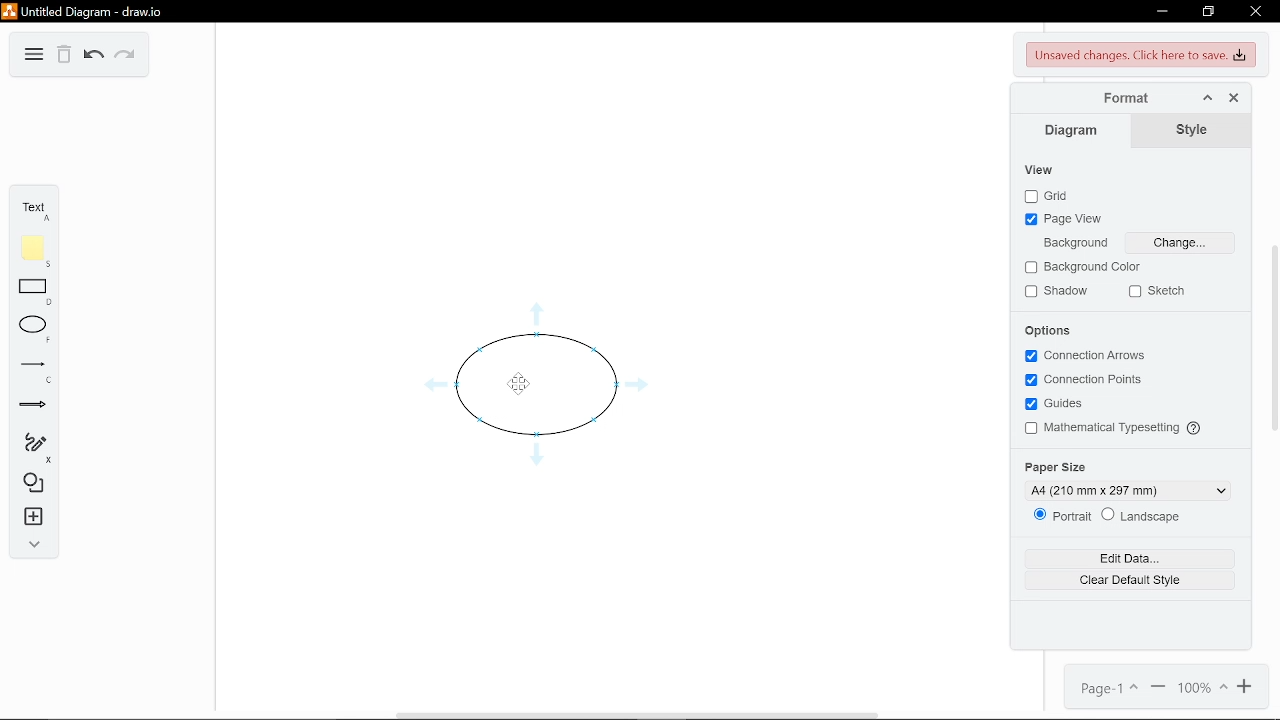 The width and height of the screenshot is (1280, 720). What do you see at coordinates (1099, 430) in the screenshot?
I see `Mathematical Typesetting` at bounding box center [1099, 430].